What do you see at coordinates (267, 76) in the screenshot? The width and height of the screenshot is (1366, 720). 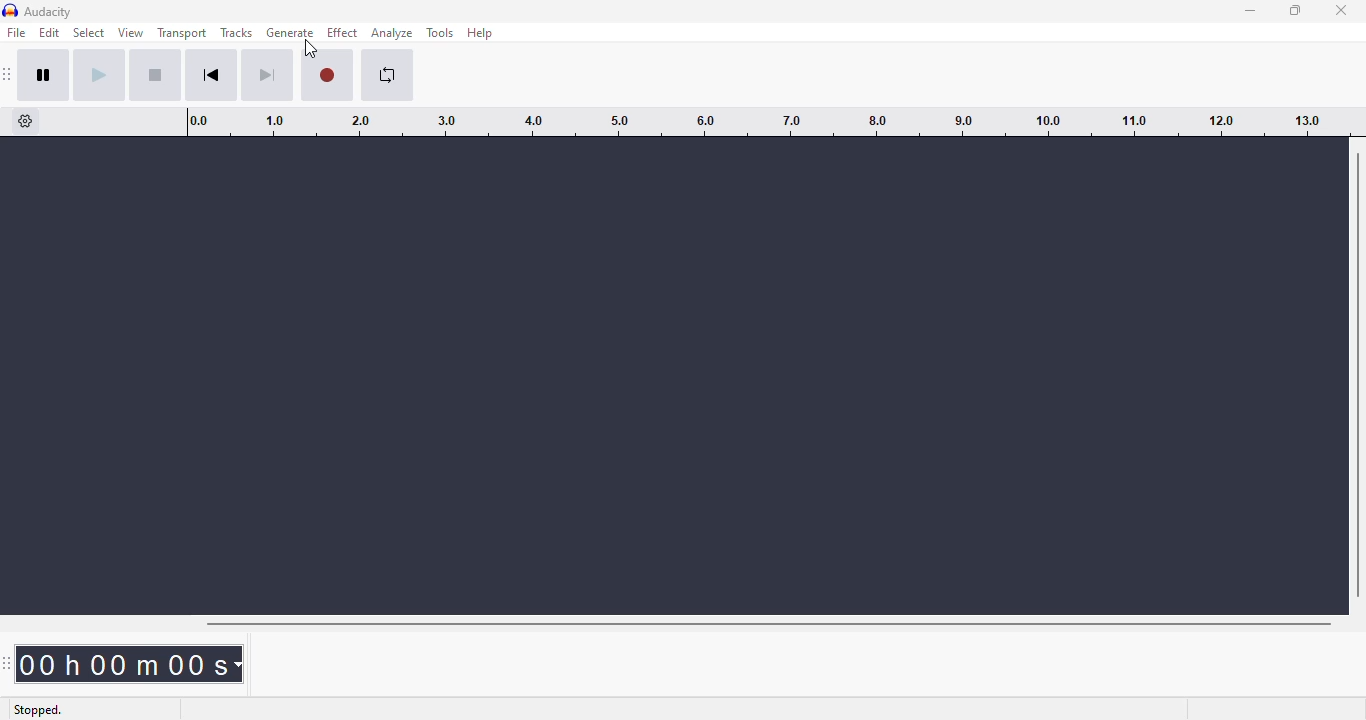 I see `skip to end` at bounding box center [267, 76].